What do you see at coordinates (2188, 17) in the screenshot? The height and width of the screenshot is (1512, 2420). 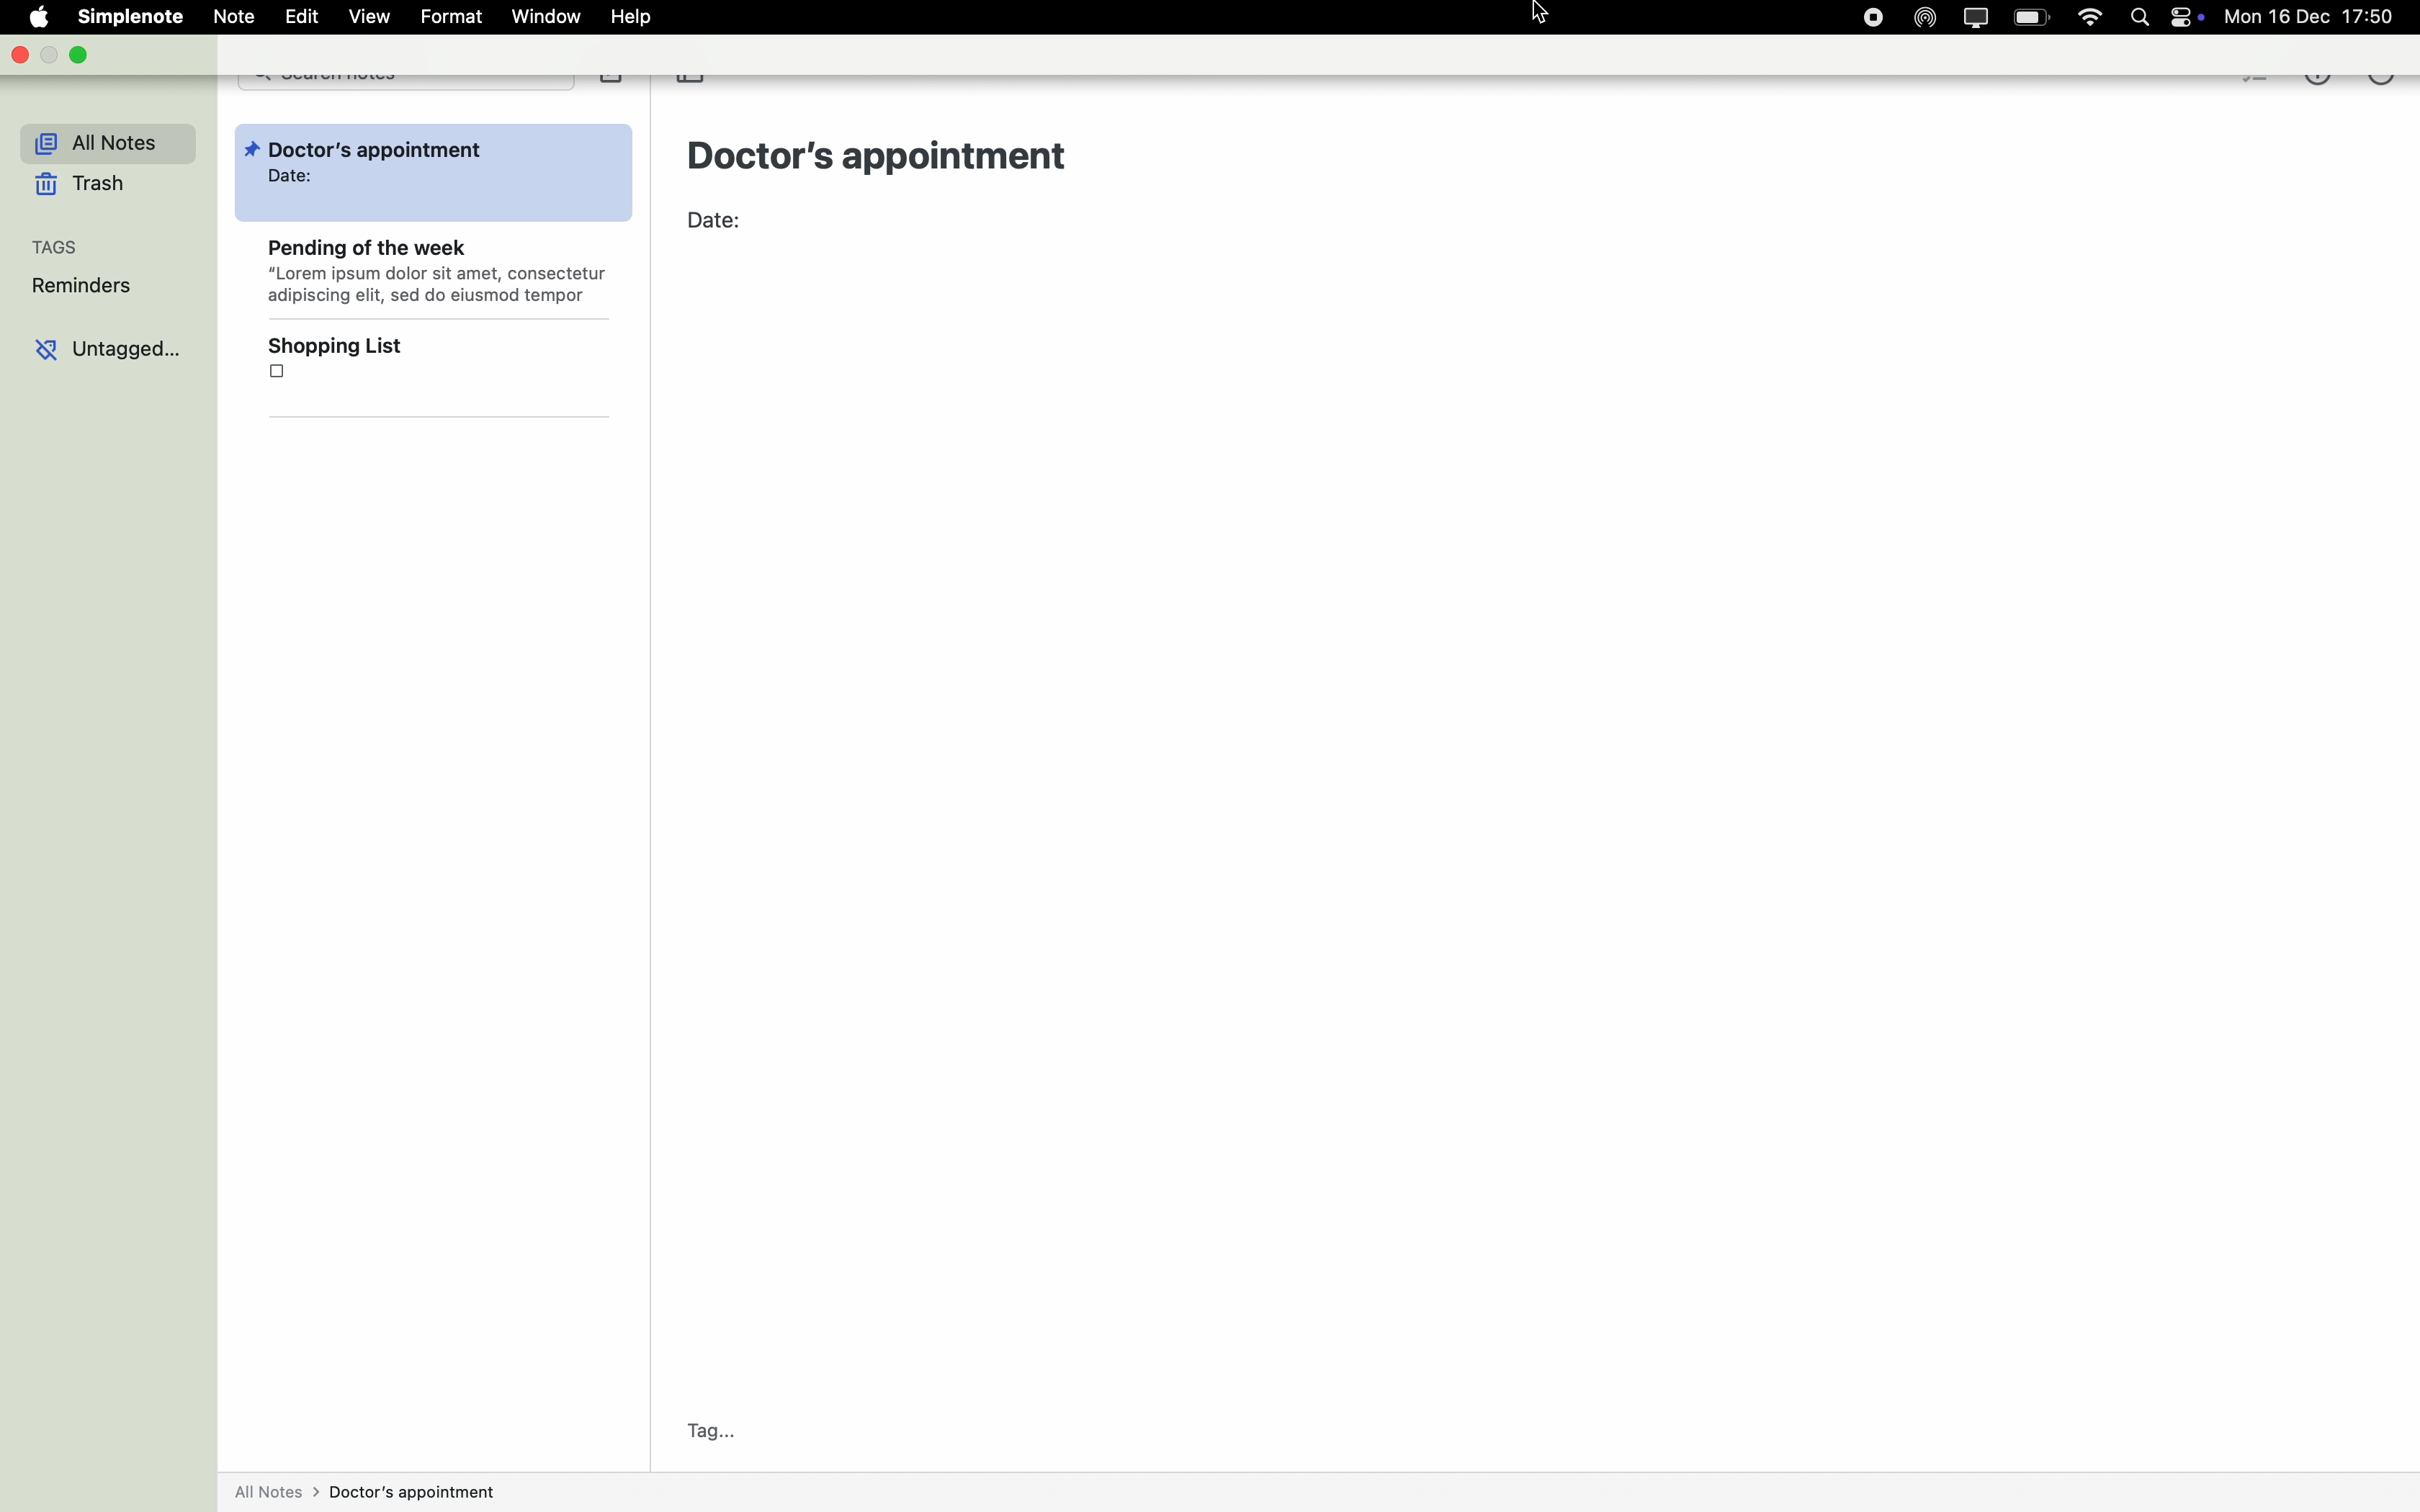 I see `controls` at bounding box center [2188, 17].